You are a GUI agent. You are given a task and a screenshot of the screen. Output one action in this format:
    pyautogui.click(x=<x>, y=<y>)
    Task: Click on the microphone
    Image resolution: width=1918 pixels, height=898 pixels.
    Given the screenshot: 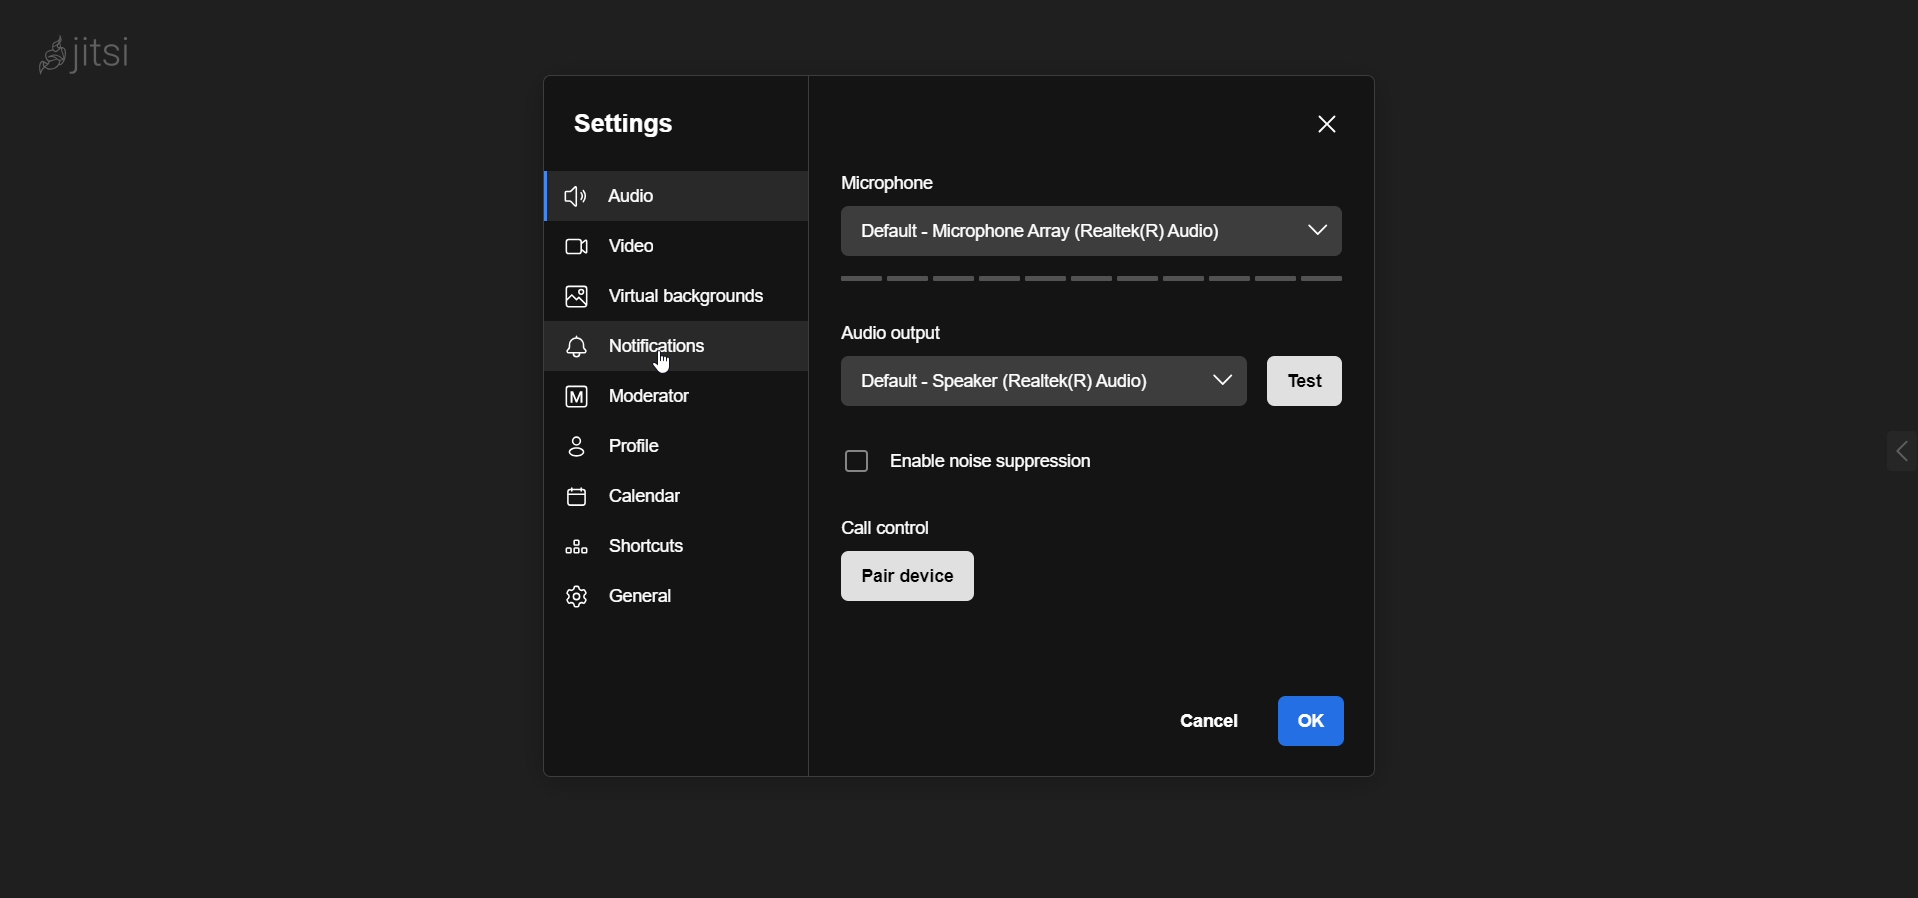 What is the action you would take?
    pyautogui.click(x=887, y=178)
    